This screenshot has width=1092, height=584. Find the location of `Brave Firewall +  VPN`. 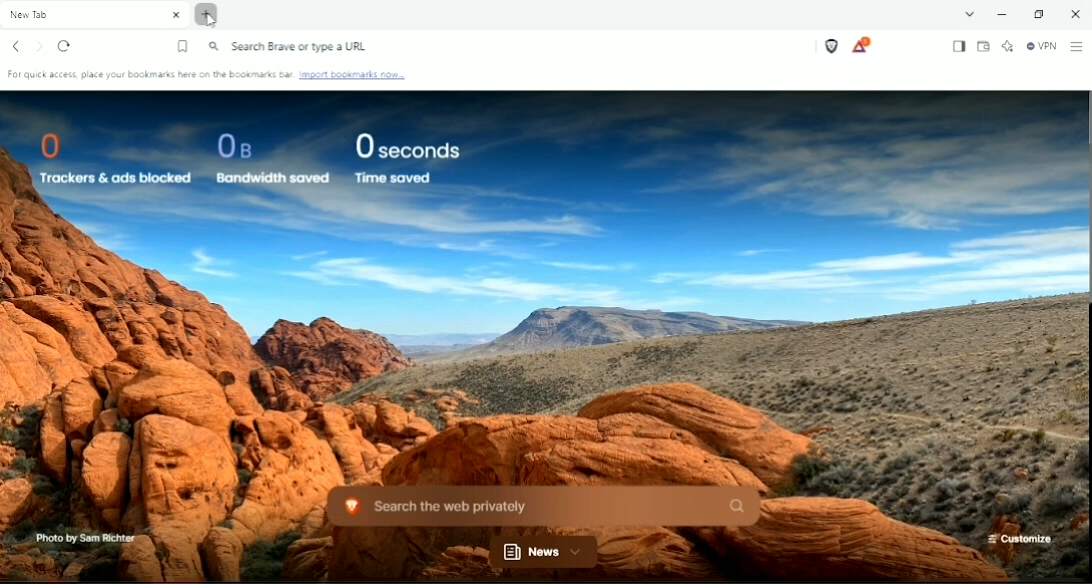

Brave Firewall +  VPN is located at coordinates (1040, 46).